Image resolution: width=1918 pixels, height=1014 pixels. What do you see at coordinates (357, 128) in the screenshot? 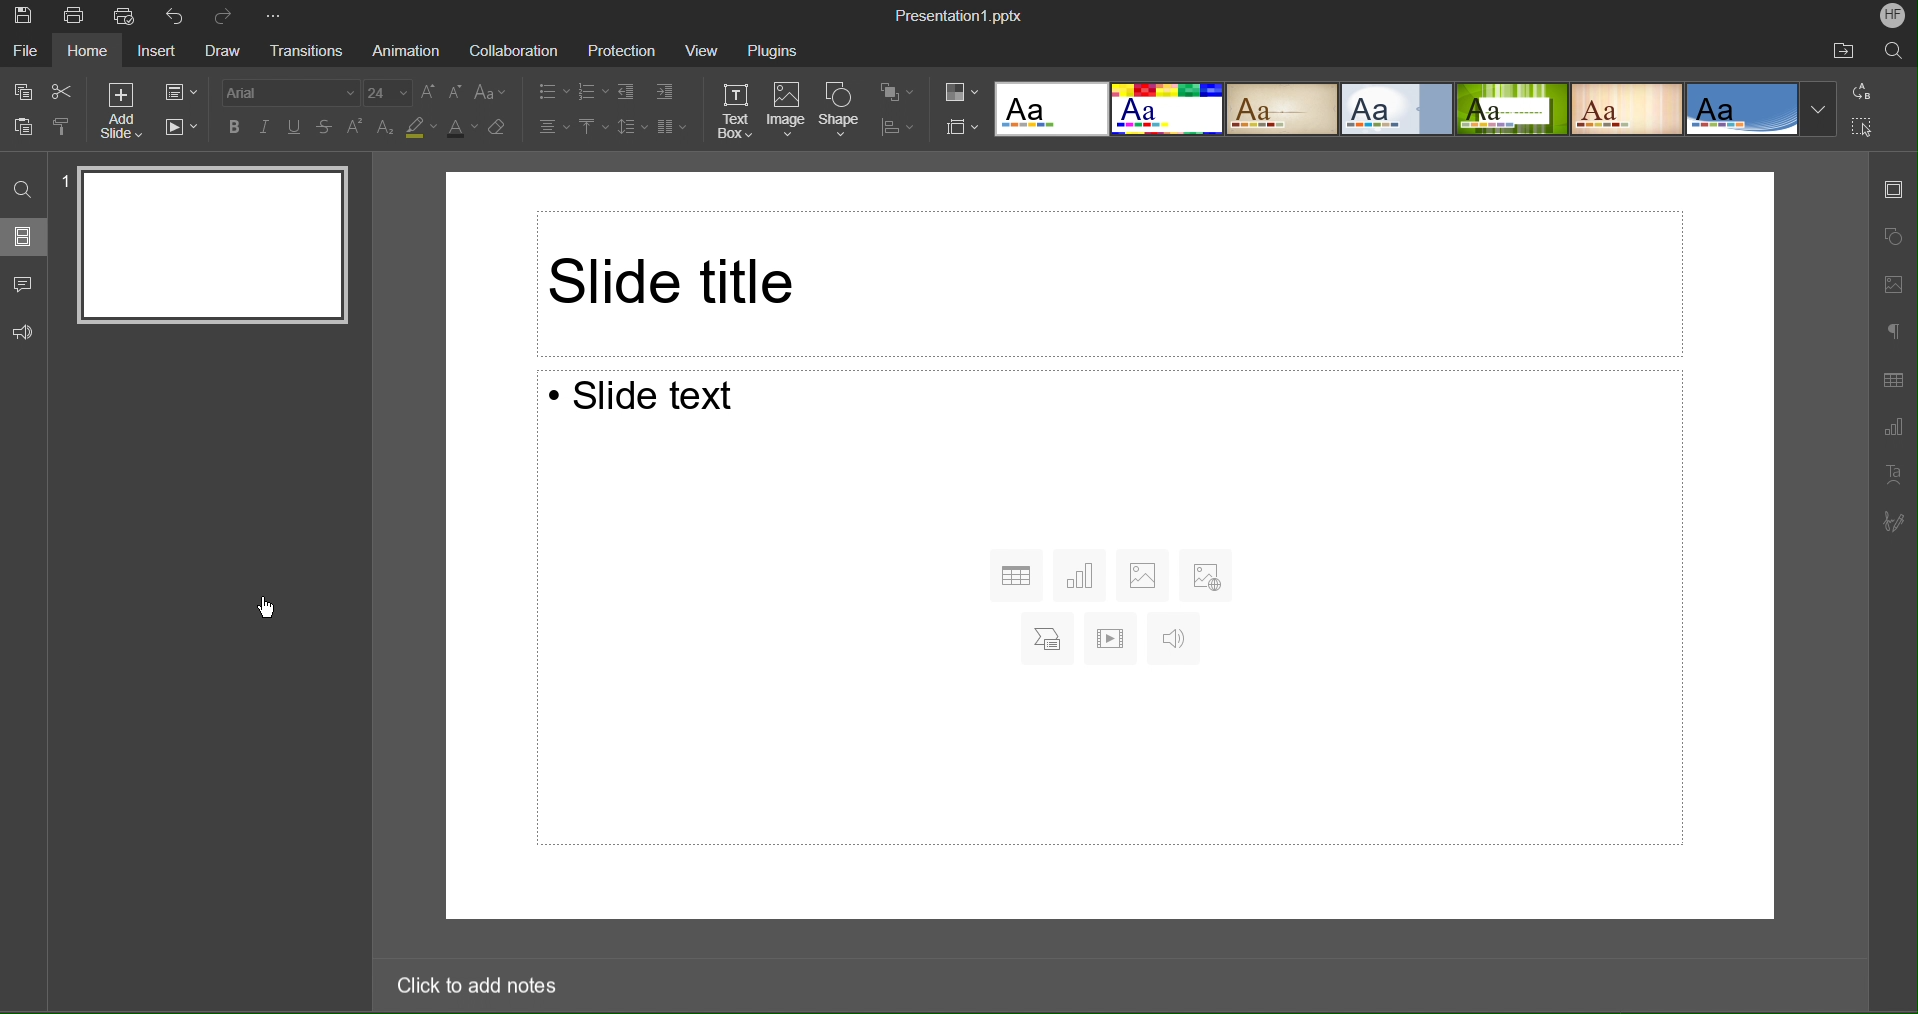
I see `superscript` at bounding box center [357, 128].